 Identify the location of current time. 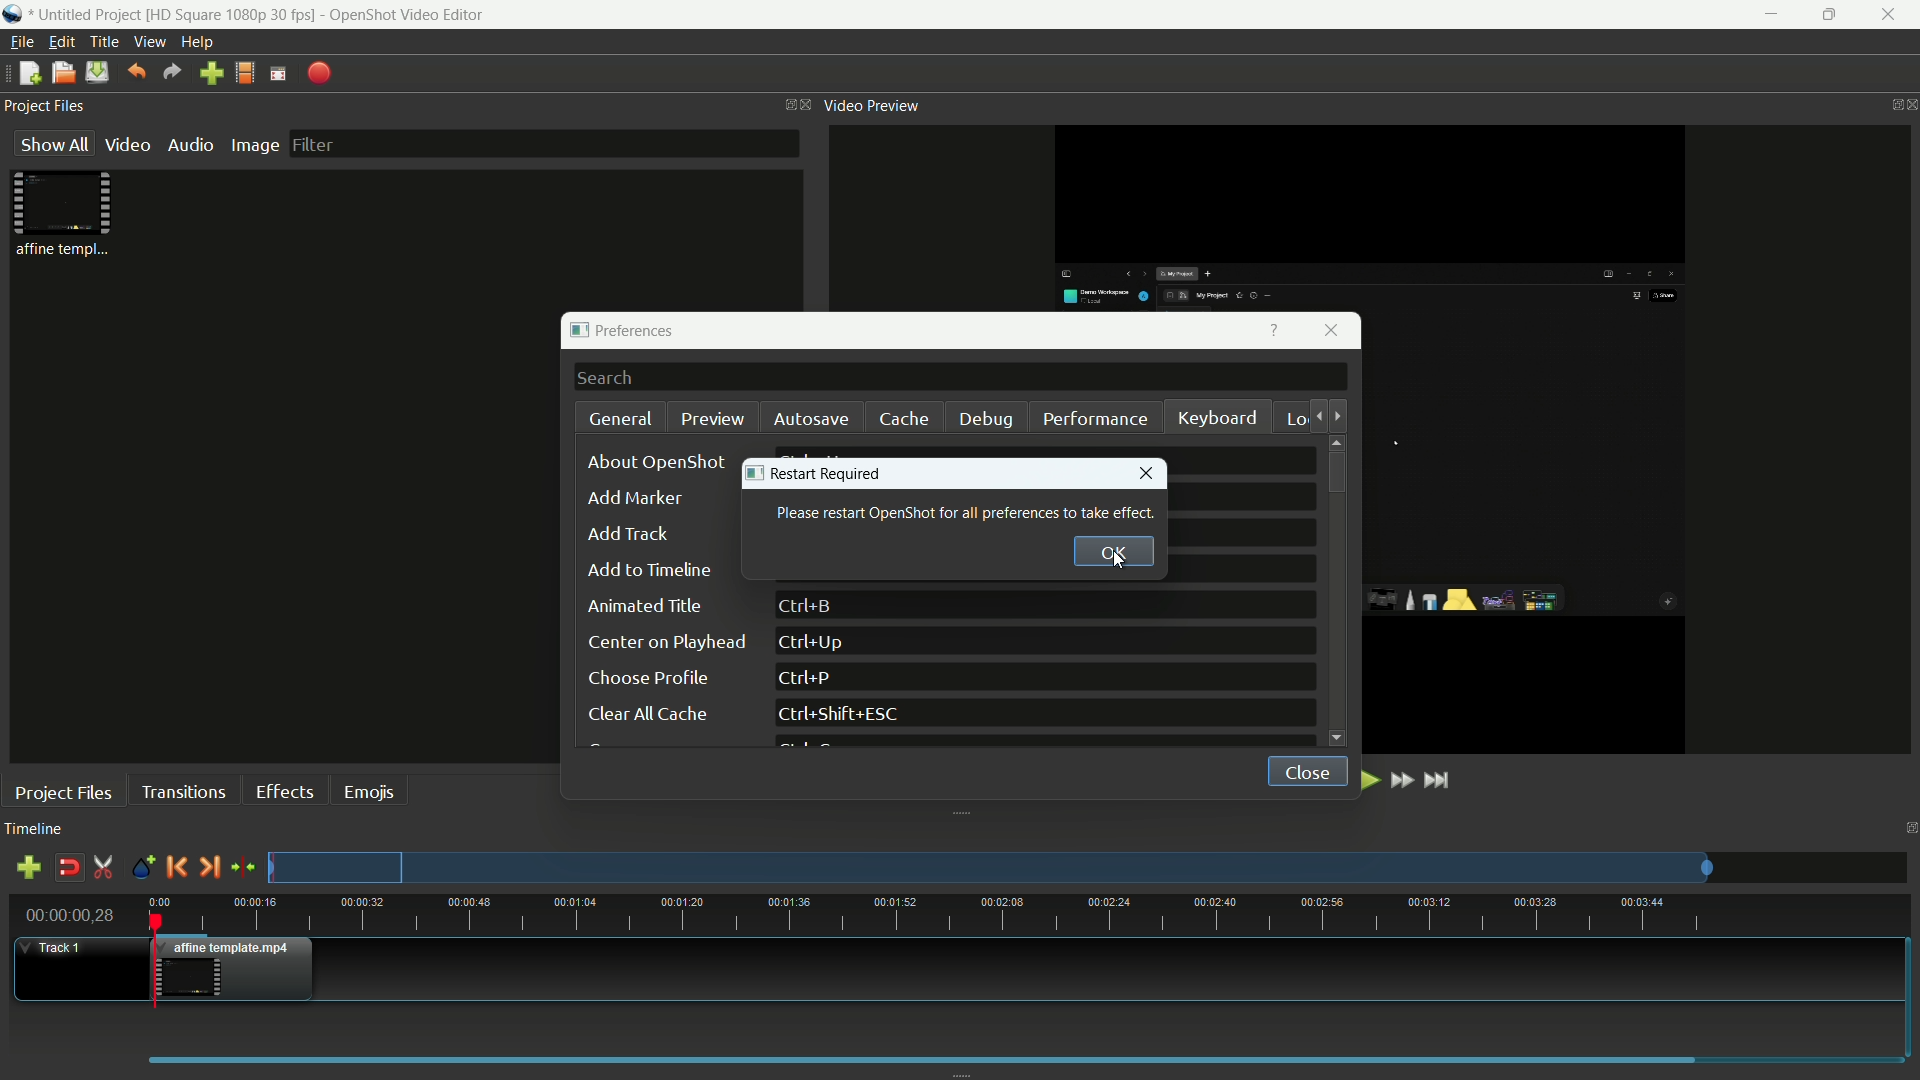
(72, 914).